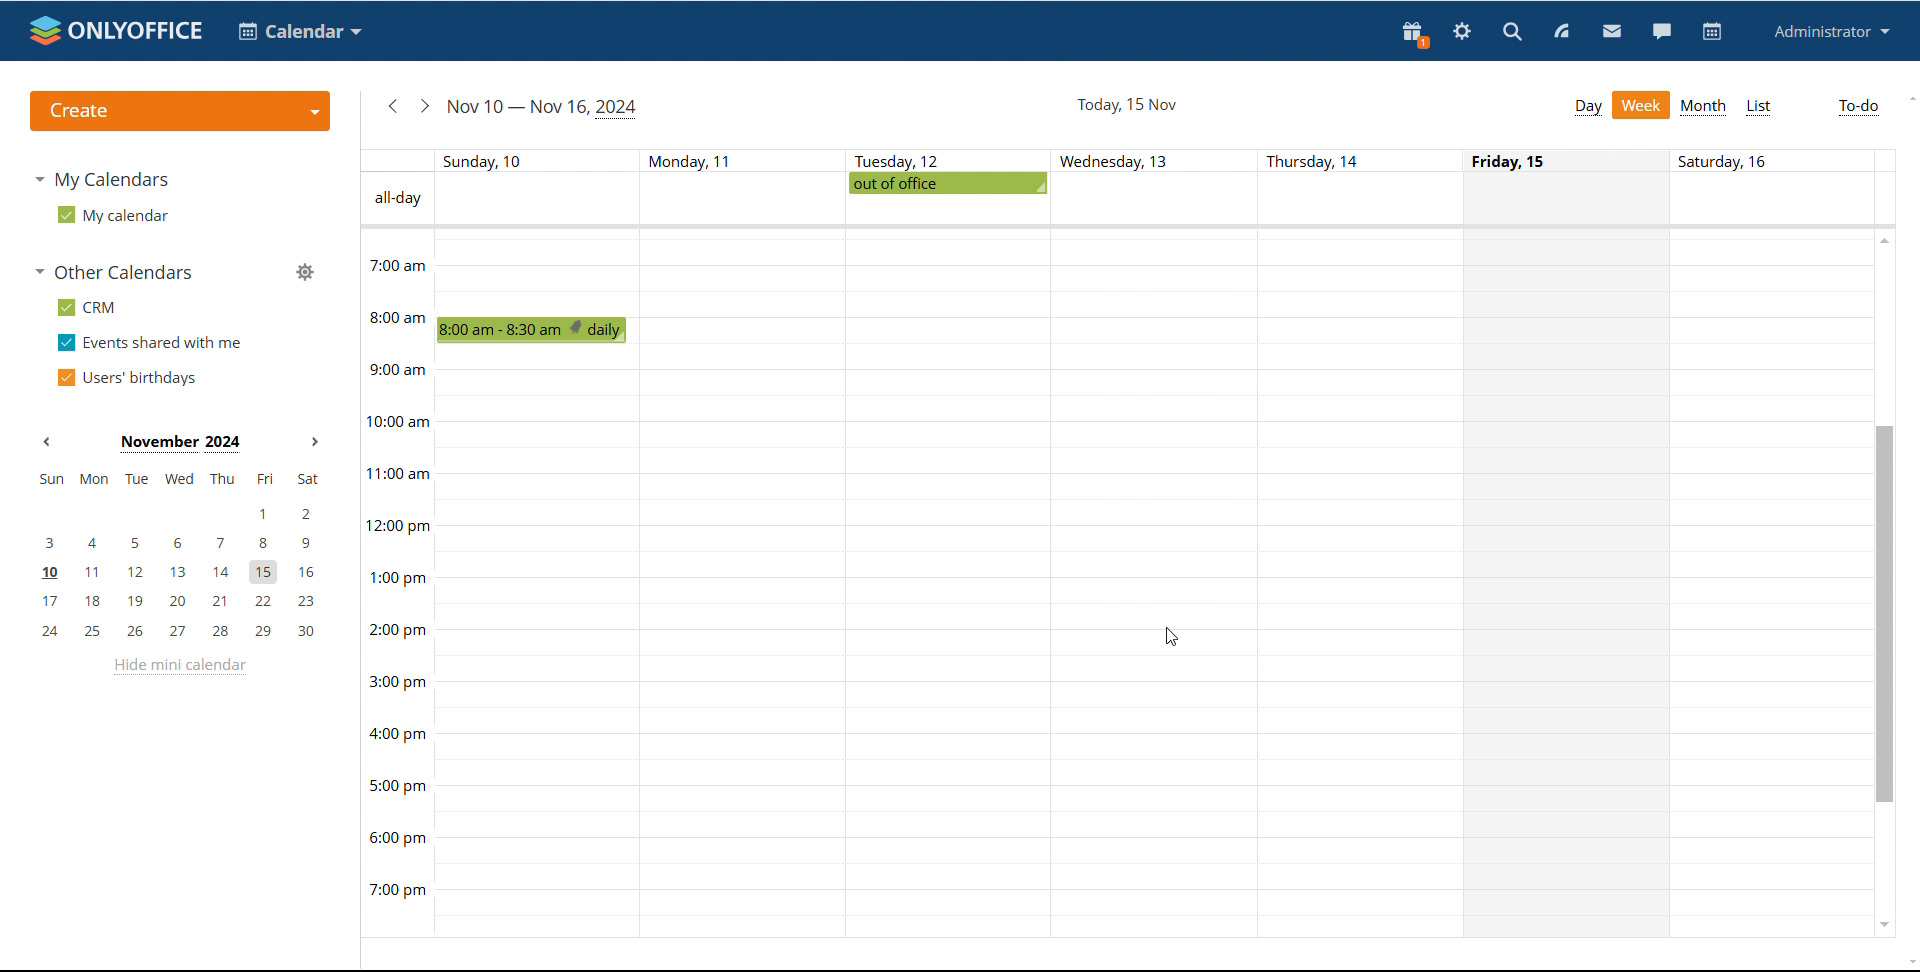 Image resolution: width=1920 pixels, height=972 pixels. I want to click on 3, 4, 5, 6, 7, 8, 9, so click(183, 544).